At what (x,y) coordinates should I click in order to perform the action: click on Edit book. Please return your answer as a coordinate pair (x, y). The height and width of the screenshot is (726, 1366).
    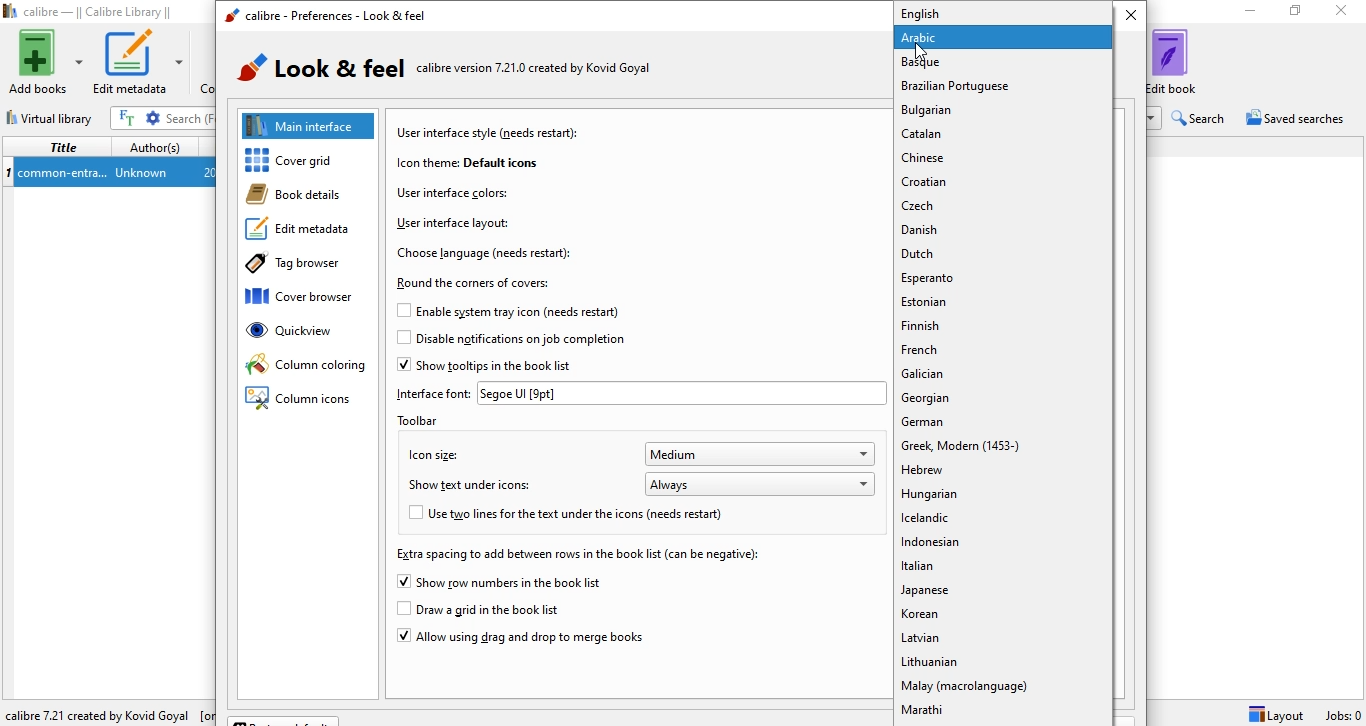
    Looking at the image, I should click on (1185, 61).